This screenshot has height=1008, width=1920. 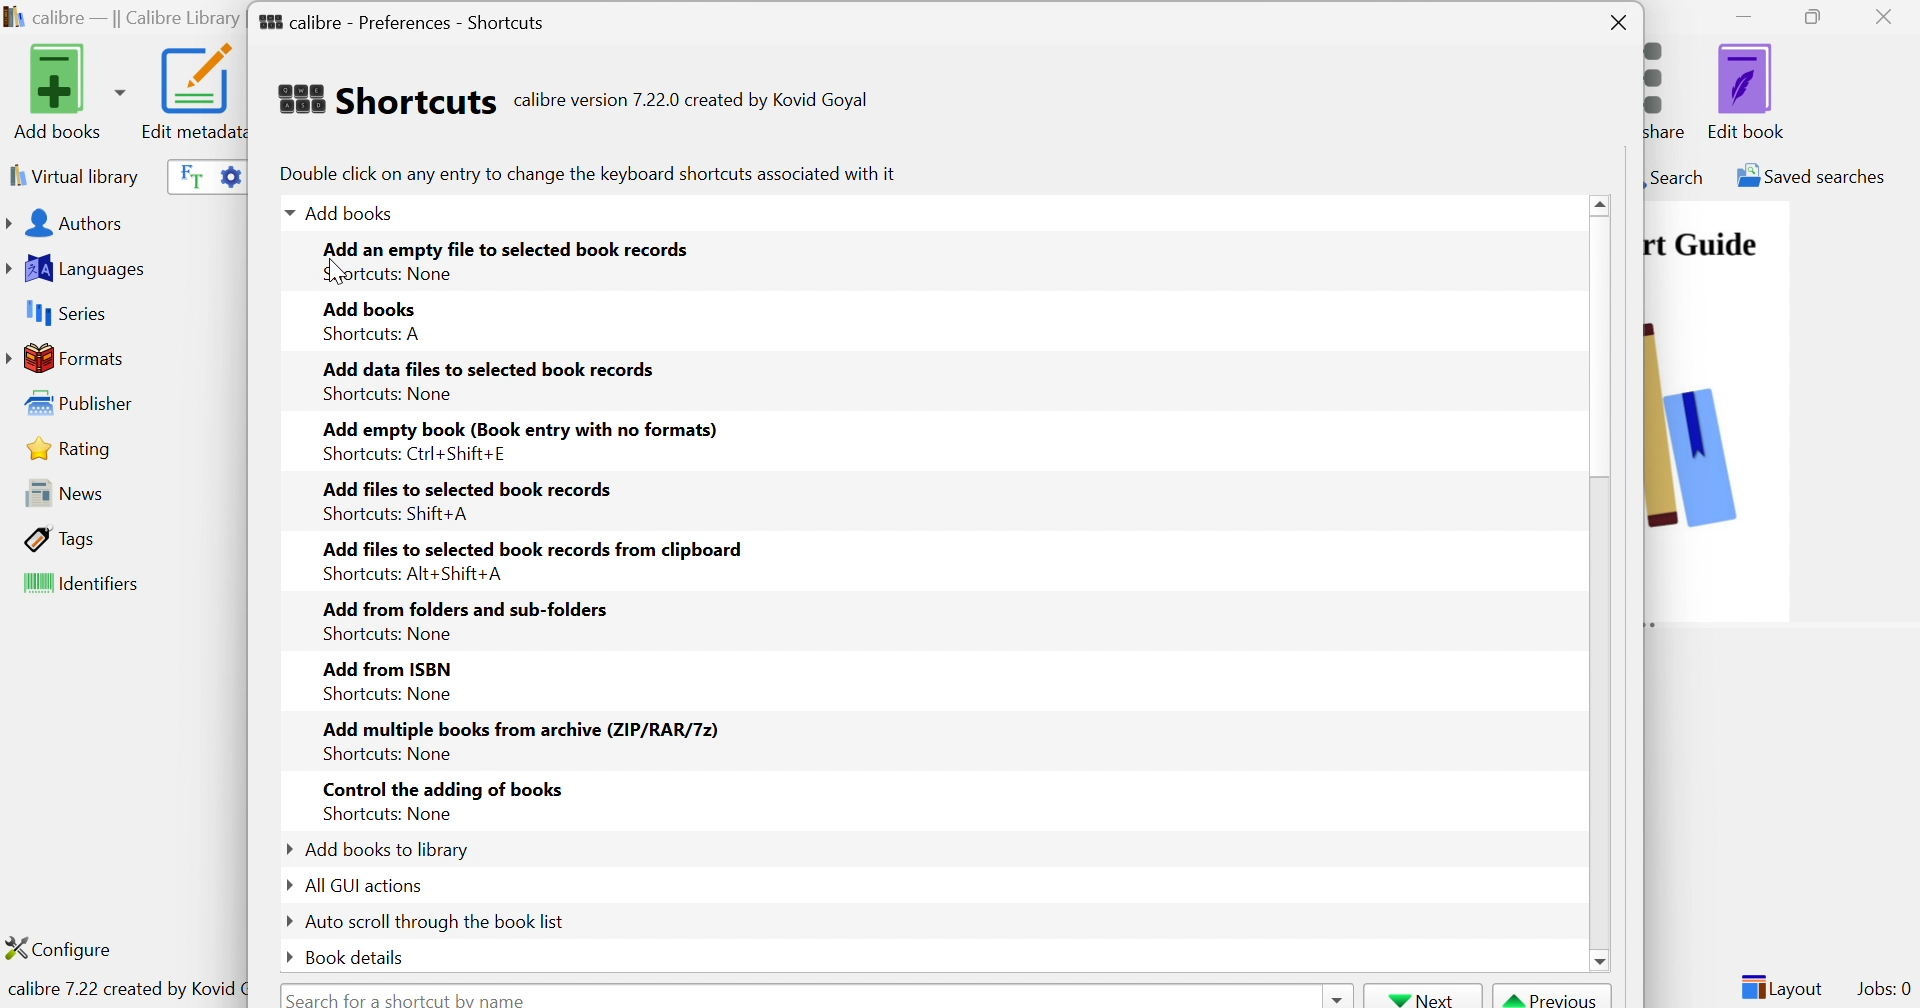 What do you see at coordinates (1781, 986) in the screenshot?
I see `Layout:0` at bounding box center [1781, 986].